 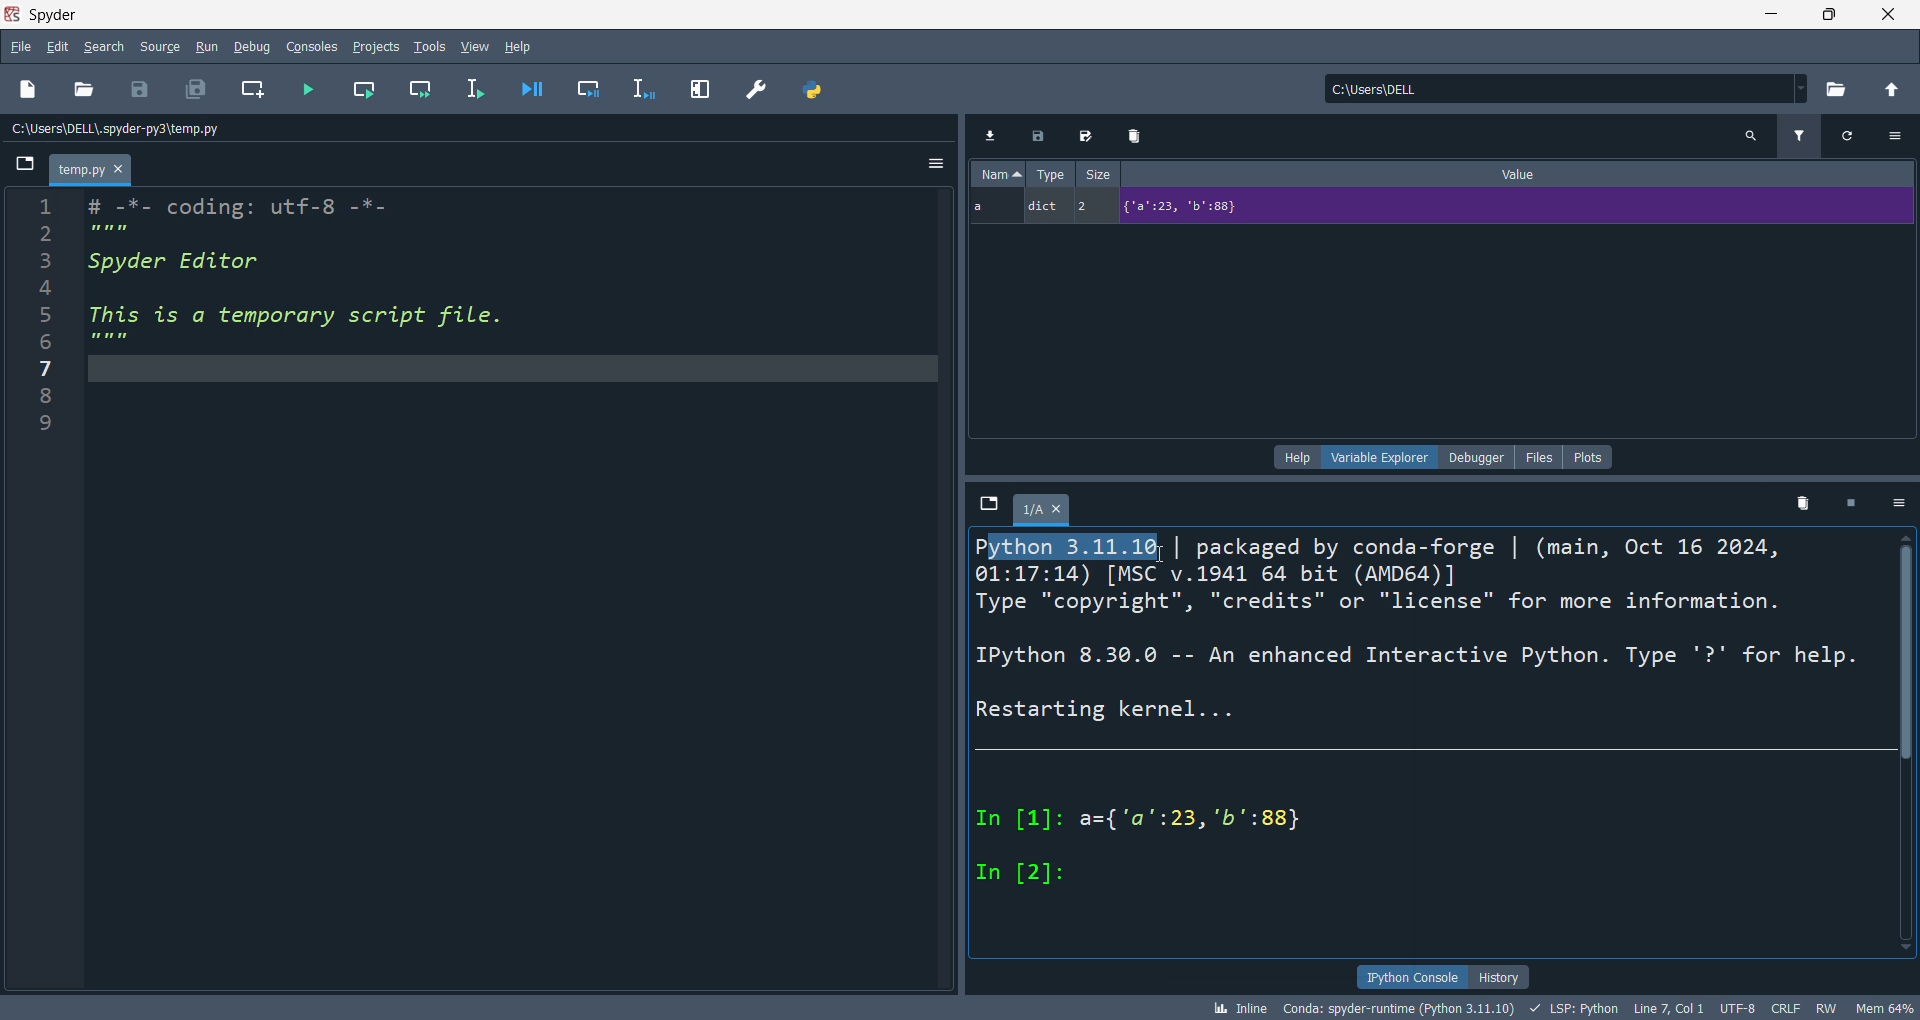 I want to click on source, so click(x=156, y=49).